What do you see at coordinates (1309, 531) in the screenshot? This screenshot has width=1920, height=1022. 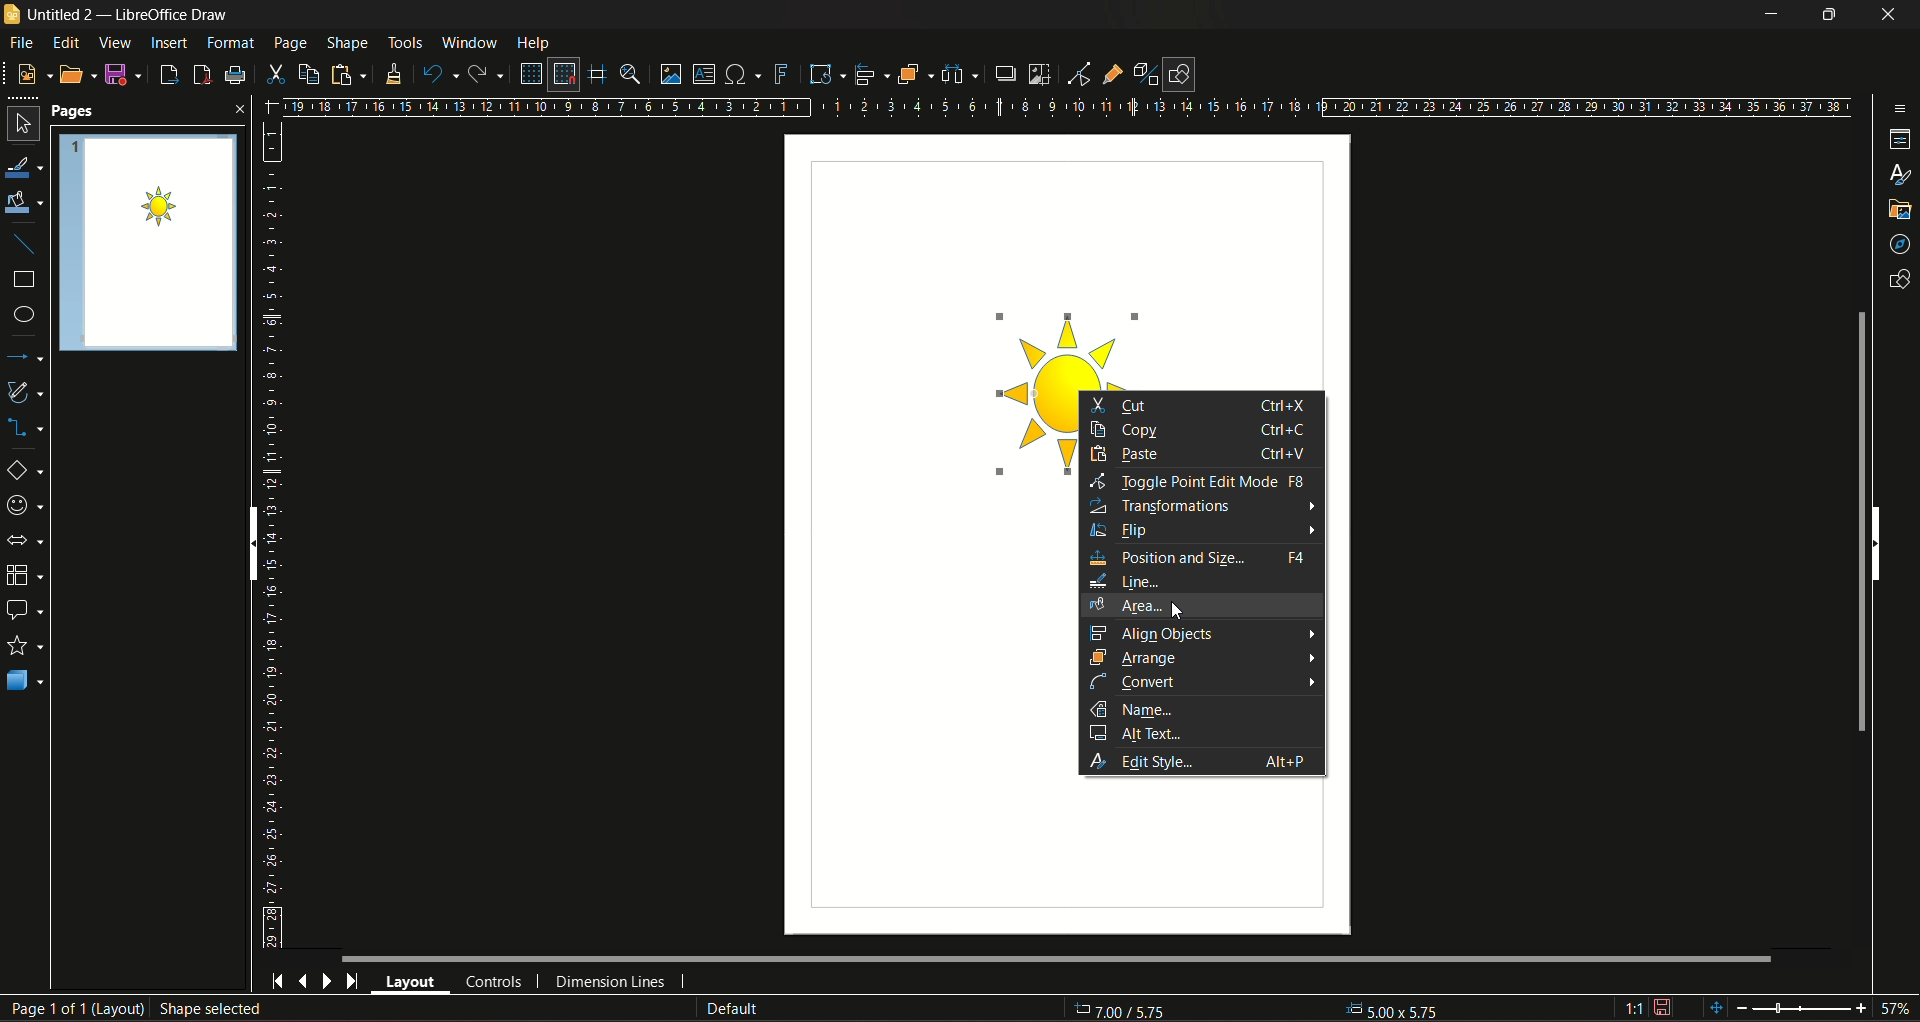 I see `arrow` at bounding box center [1309, 531].